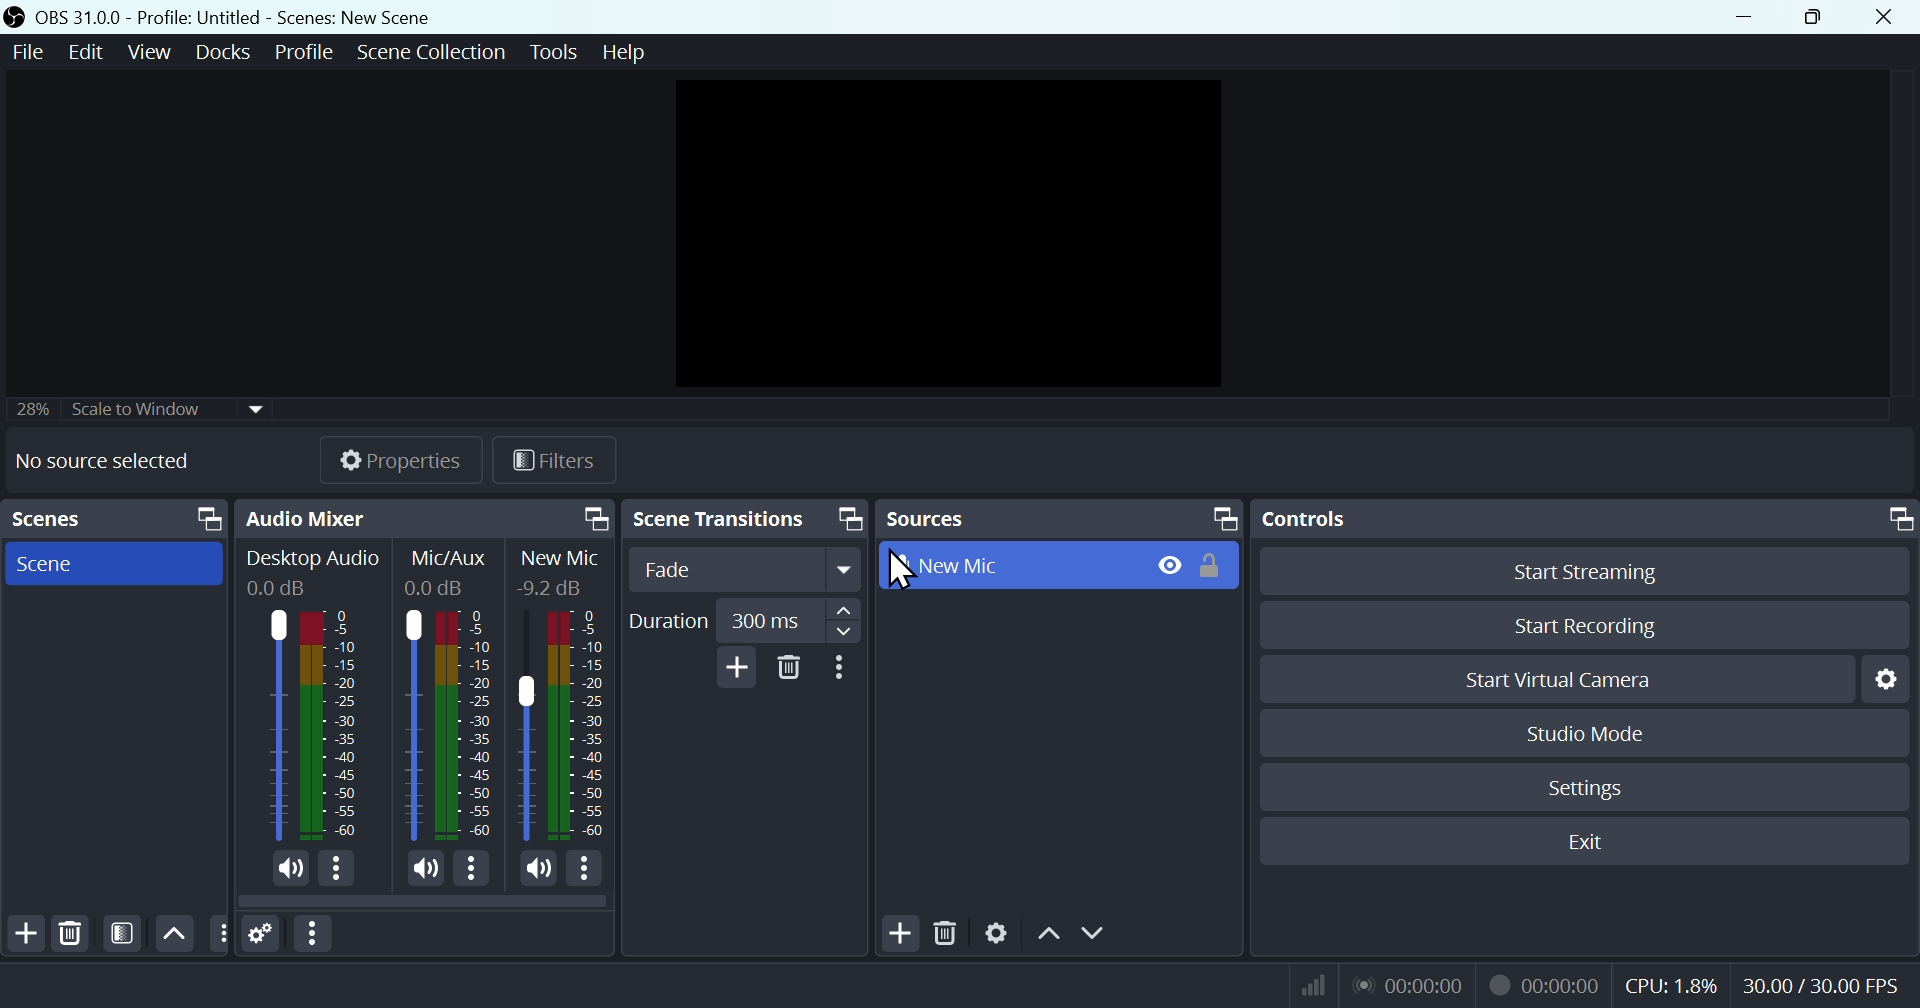  What do you see at coordinates (947, 932) in the screenshot?
I see `Delete` at bounding box center [947, 932].